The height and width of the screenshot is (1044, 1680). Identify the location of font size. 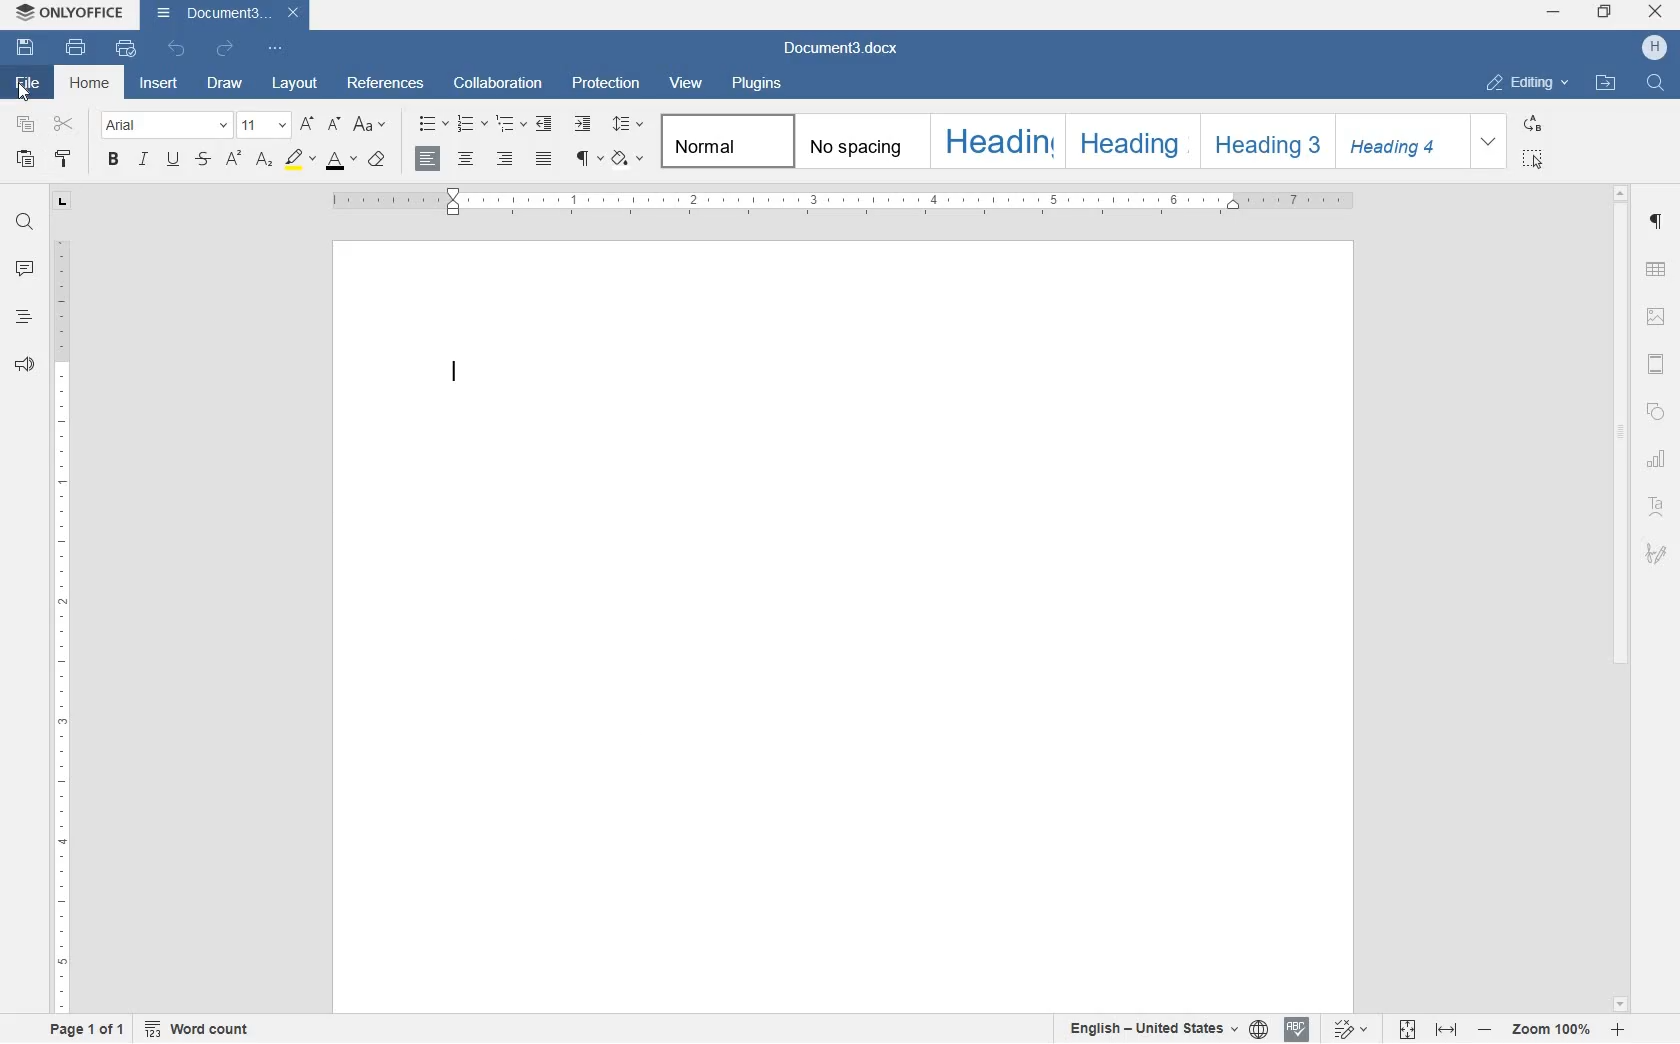
(262, 124).